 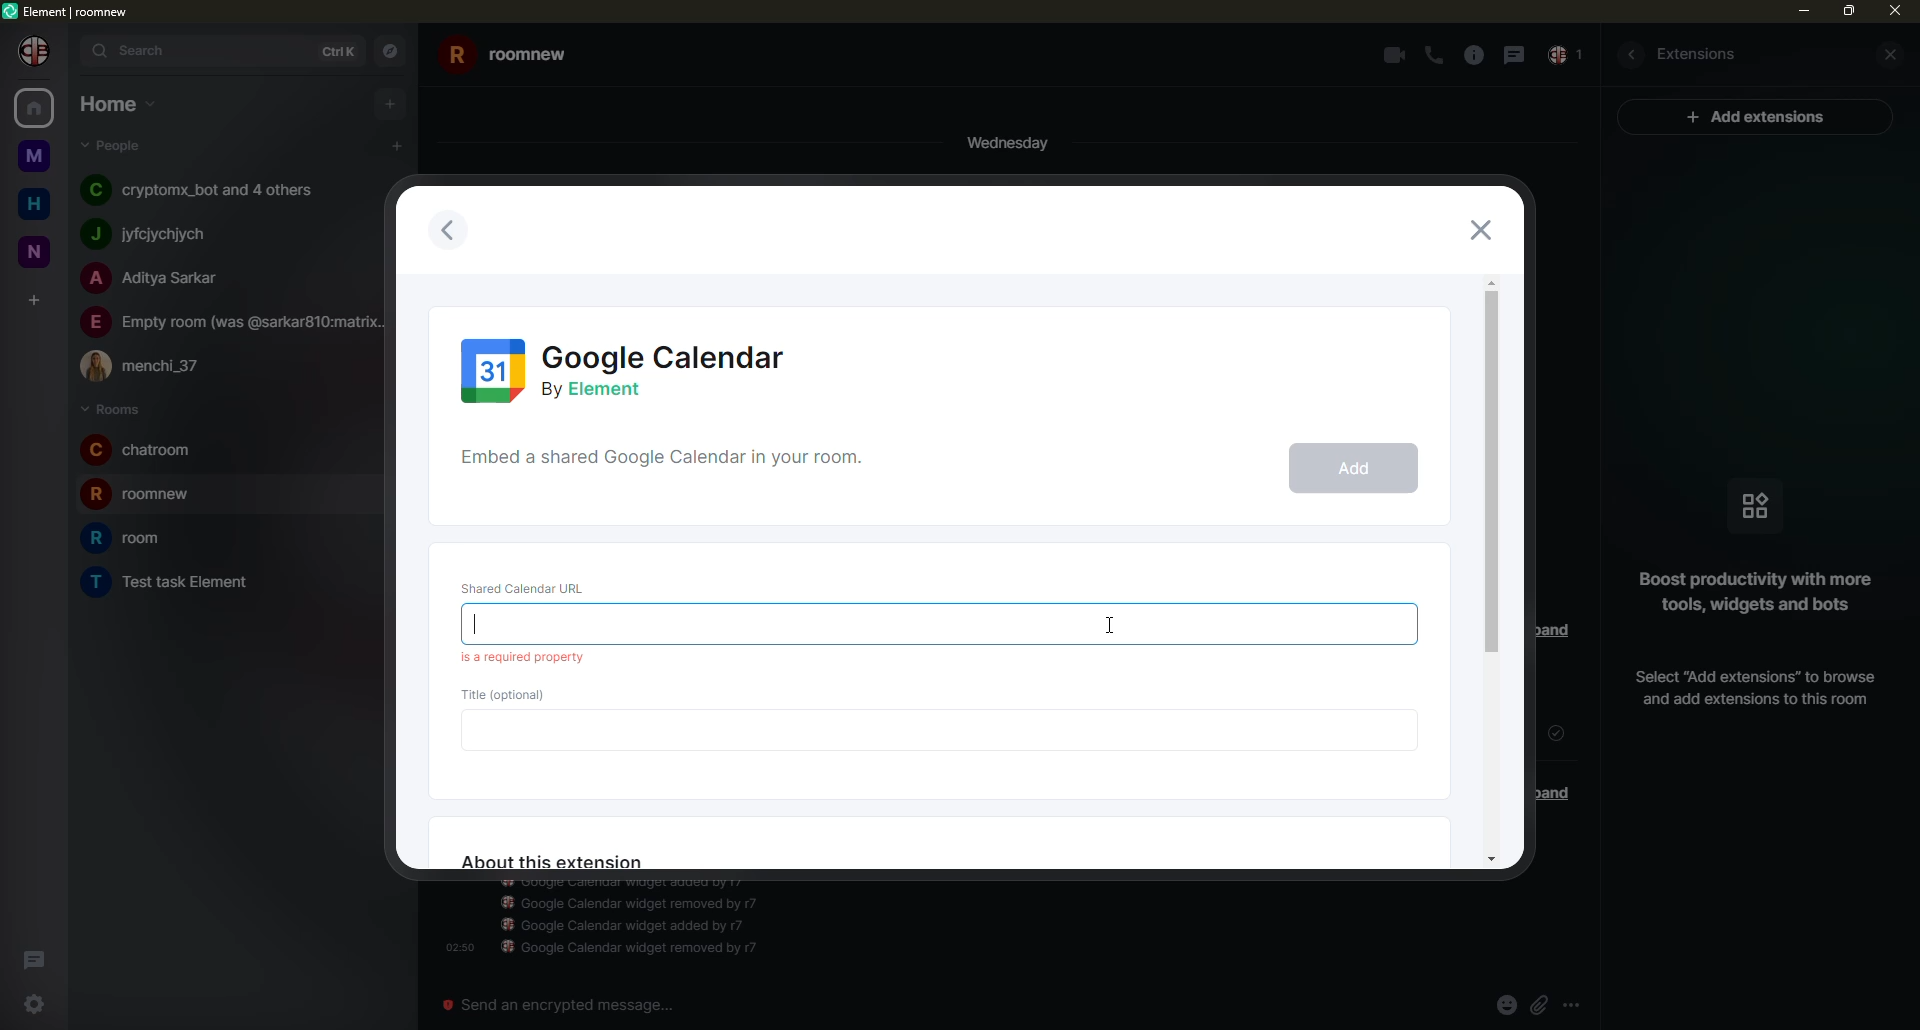 What do you see at coordinates (235, 322) in the screenshot?
I see `people` at bounding box center [235, 322].